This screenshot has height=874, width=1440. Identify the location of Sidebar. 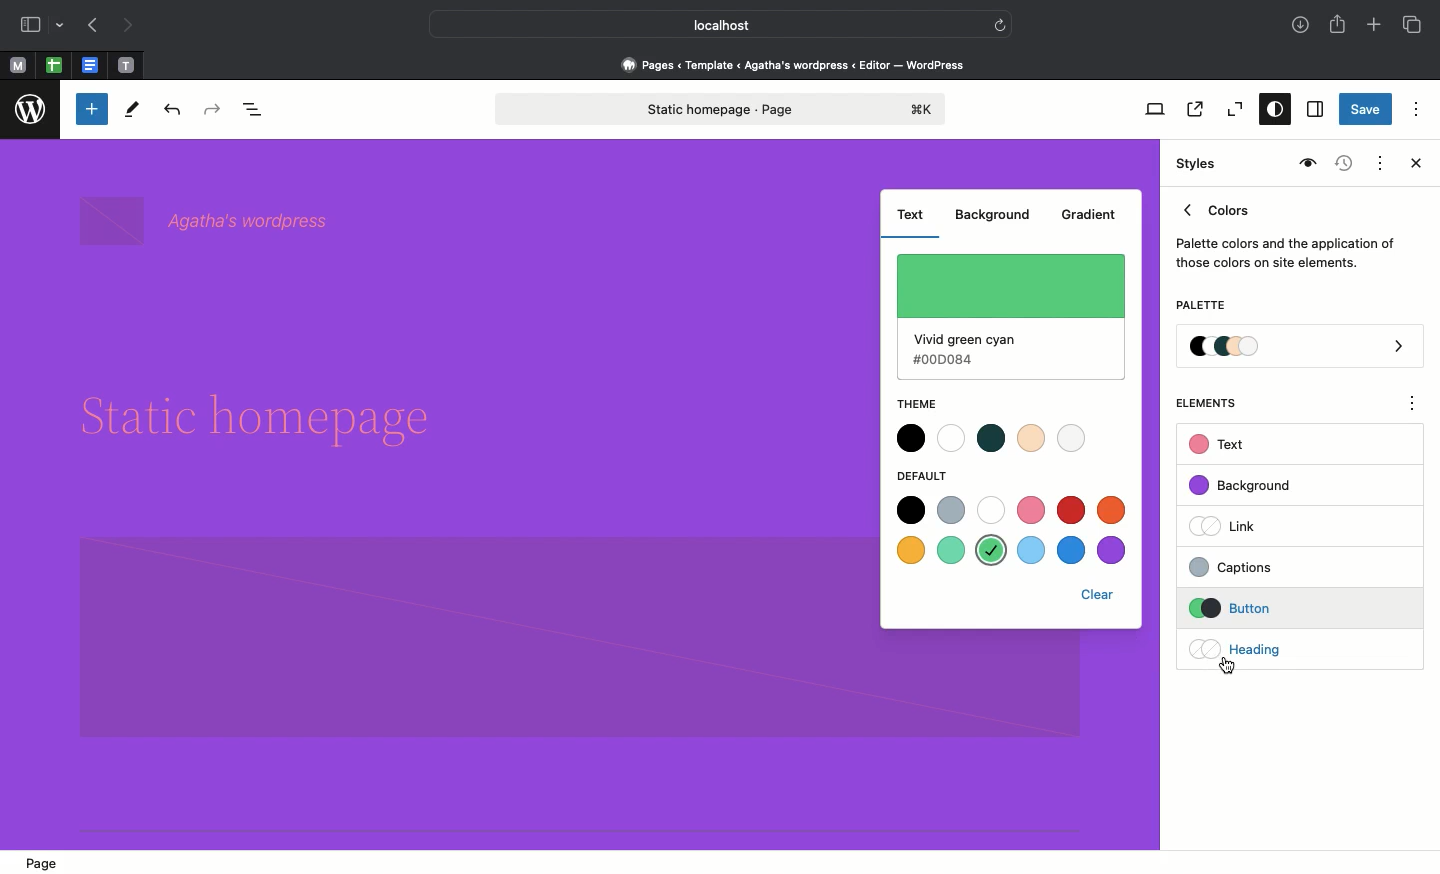
(30, 25).